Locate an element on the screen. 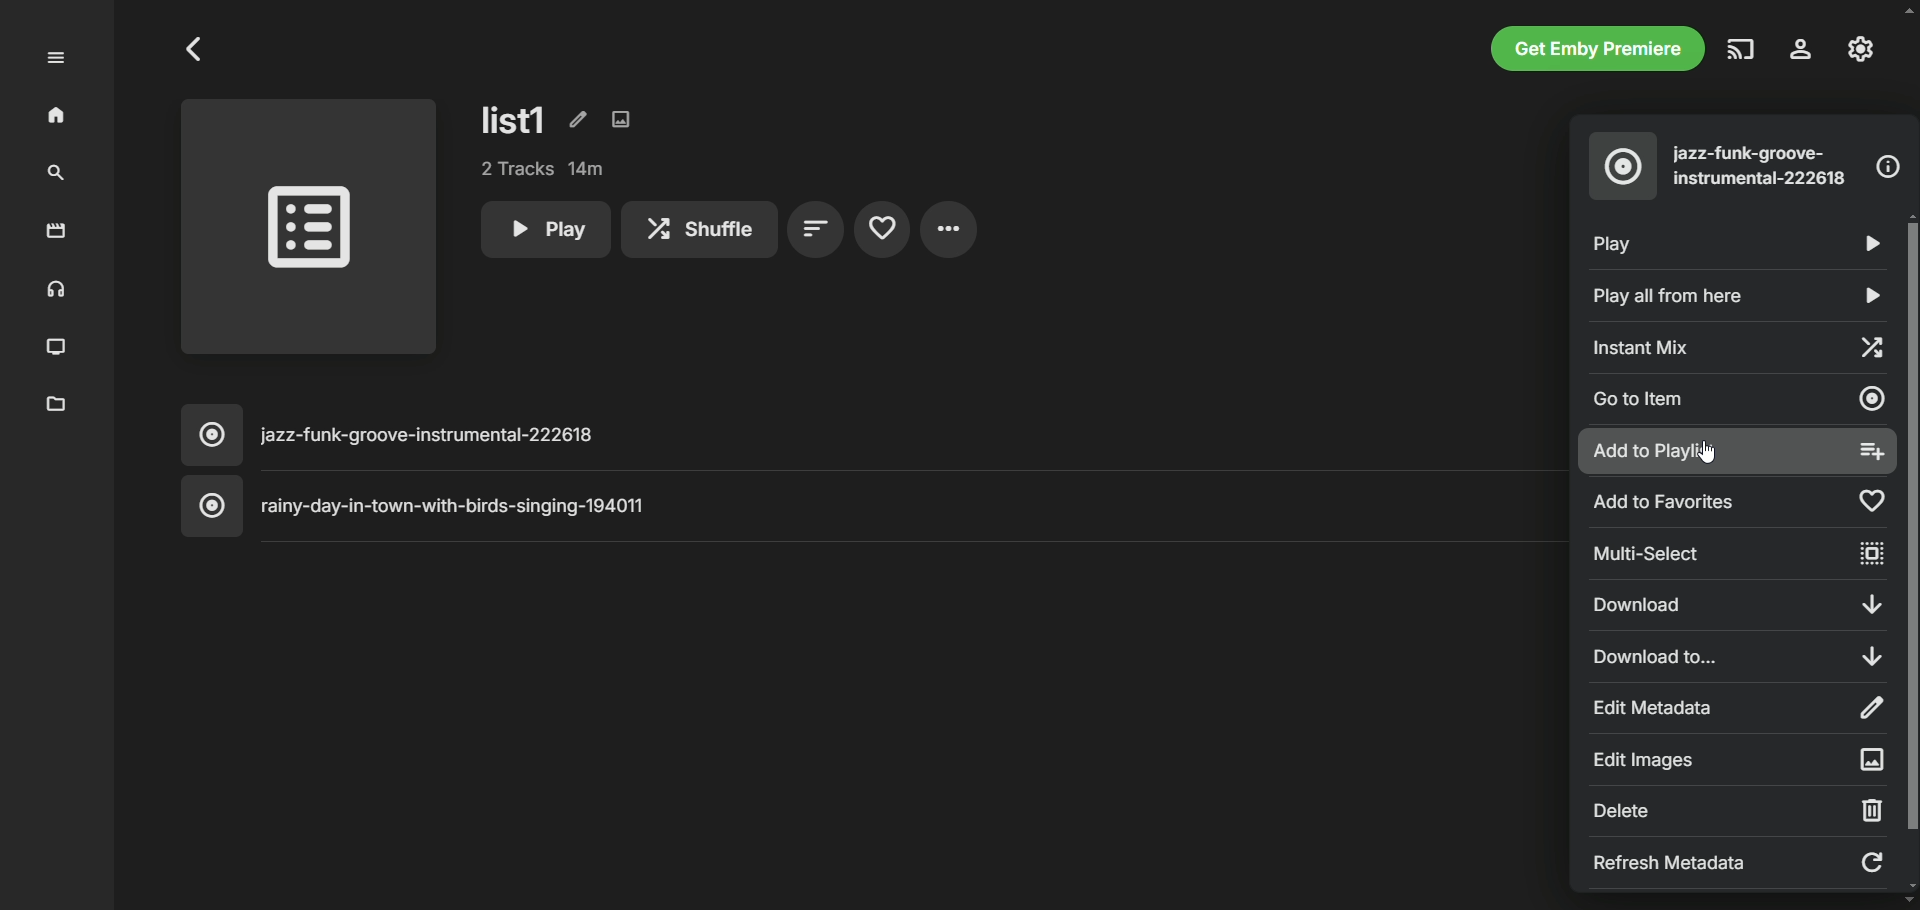 Image resolution: width=1920 pixels, height=910 pixels. go to item is located at coordinates (1739, 402).